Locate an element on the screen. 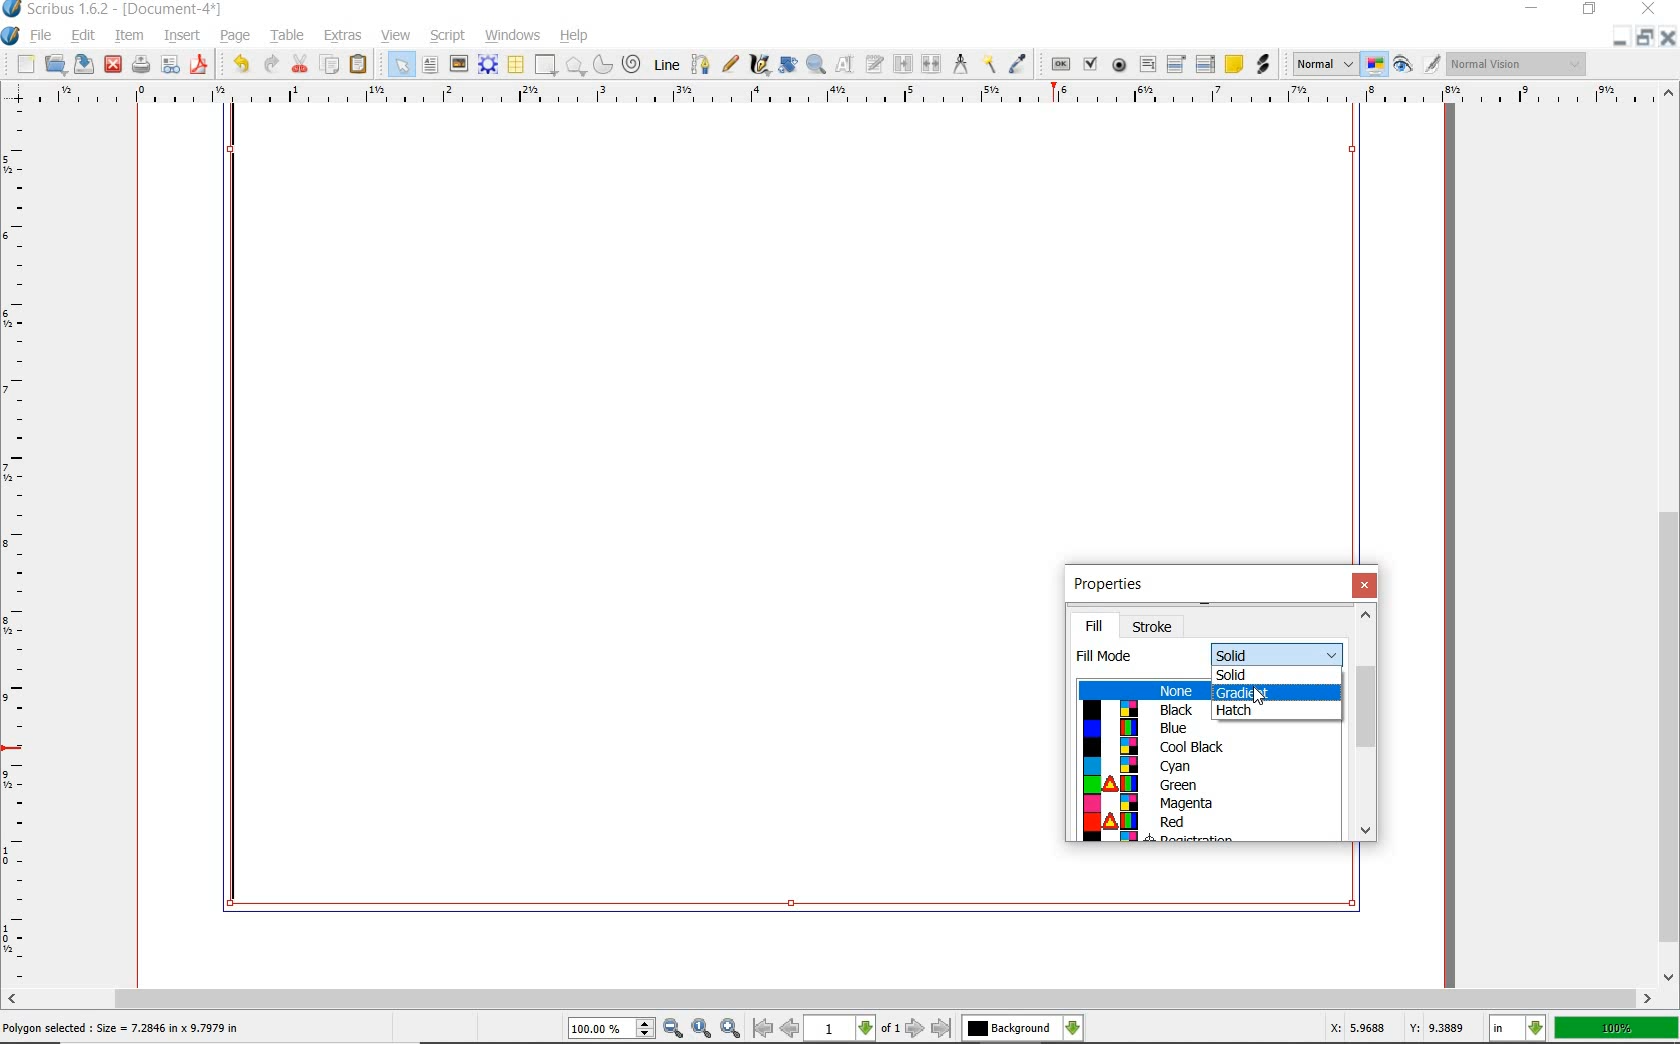  table is located at coordinates (516, 65).